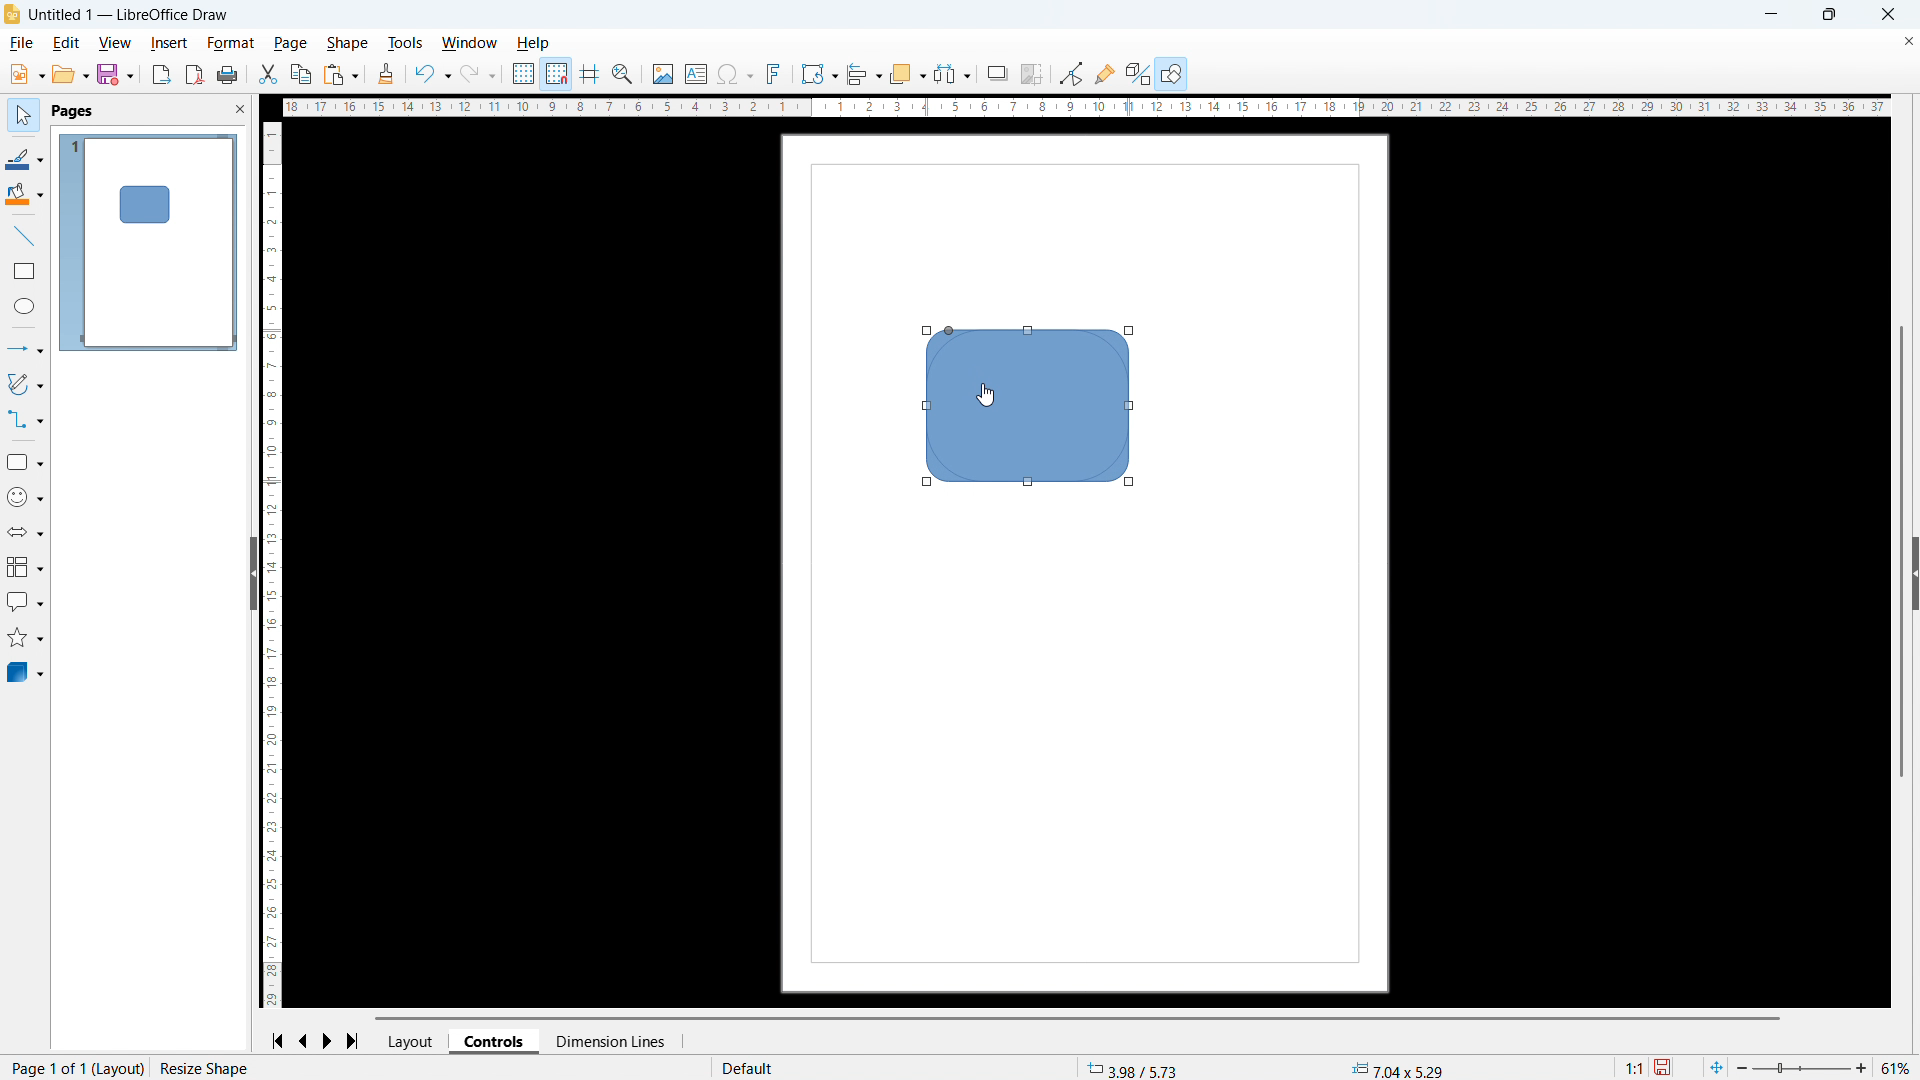 This screenshot has width=1920, height=1080. What do you see at coordinates (696, 73) in the screenshot?
I see `Insert text box ` at bounding box center [696, 73].